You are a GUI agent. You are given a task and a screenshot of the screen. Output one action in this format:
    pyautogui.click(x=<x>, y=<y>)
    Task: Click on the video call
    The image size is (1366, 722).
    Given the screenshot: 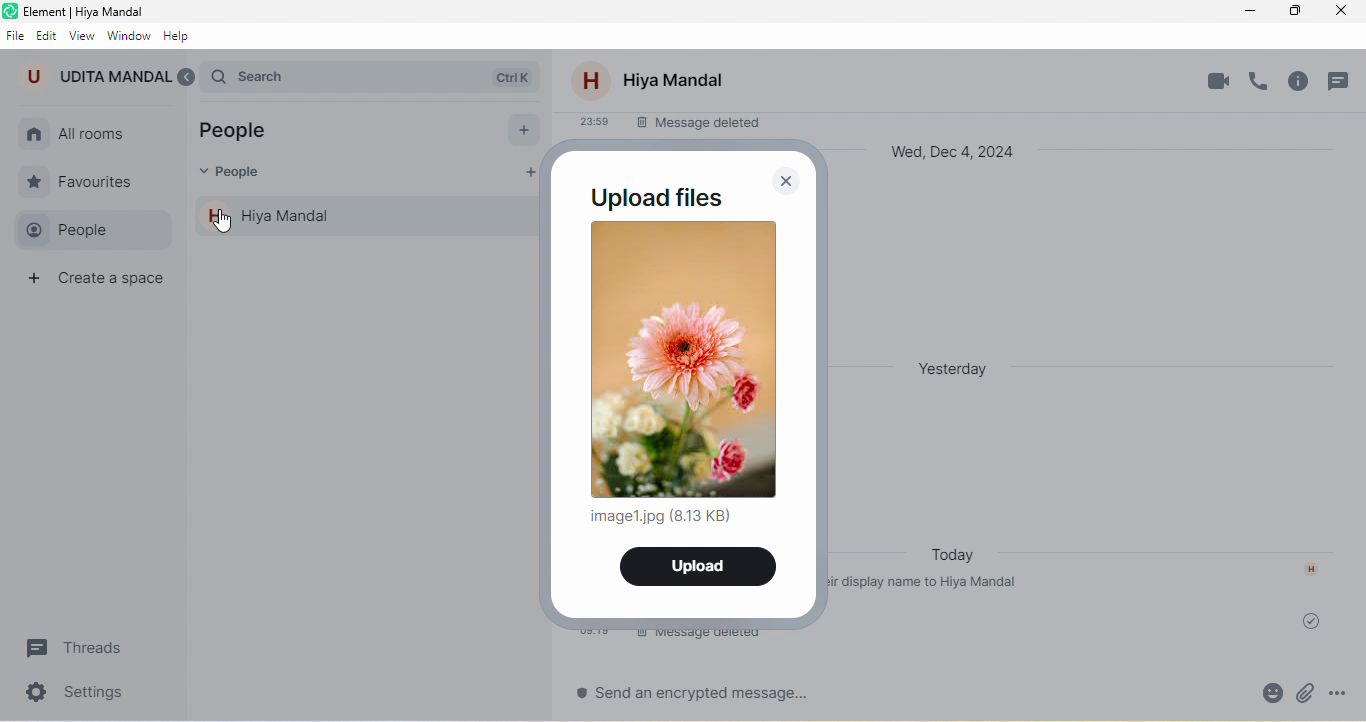 What is the action you would take?
    pyautogui.click(x=1218, y=80)
    